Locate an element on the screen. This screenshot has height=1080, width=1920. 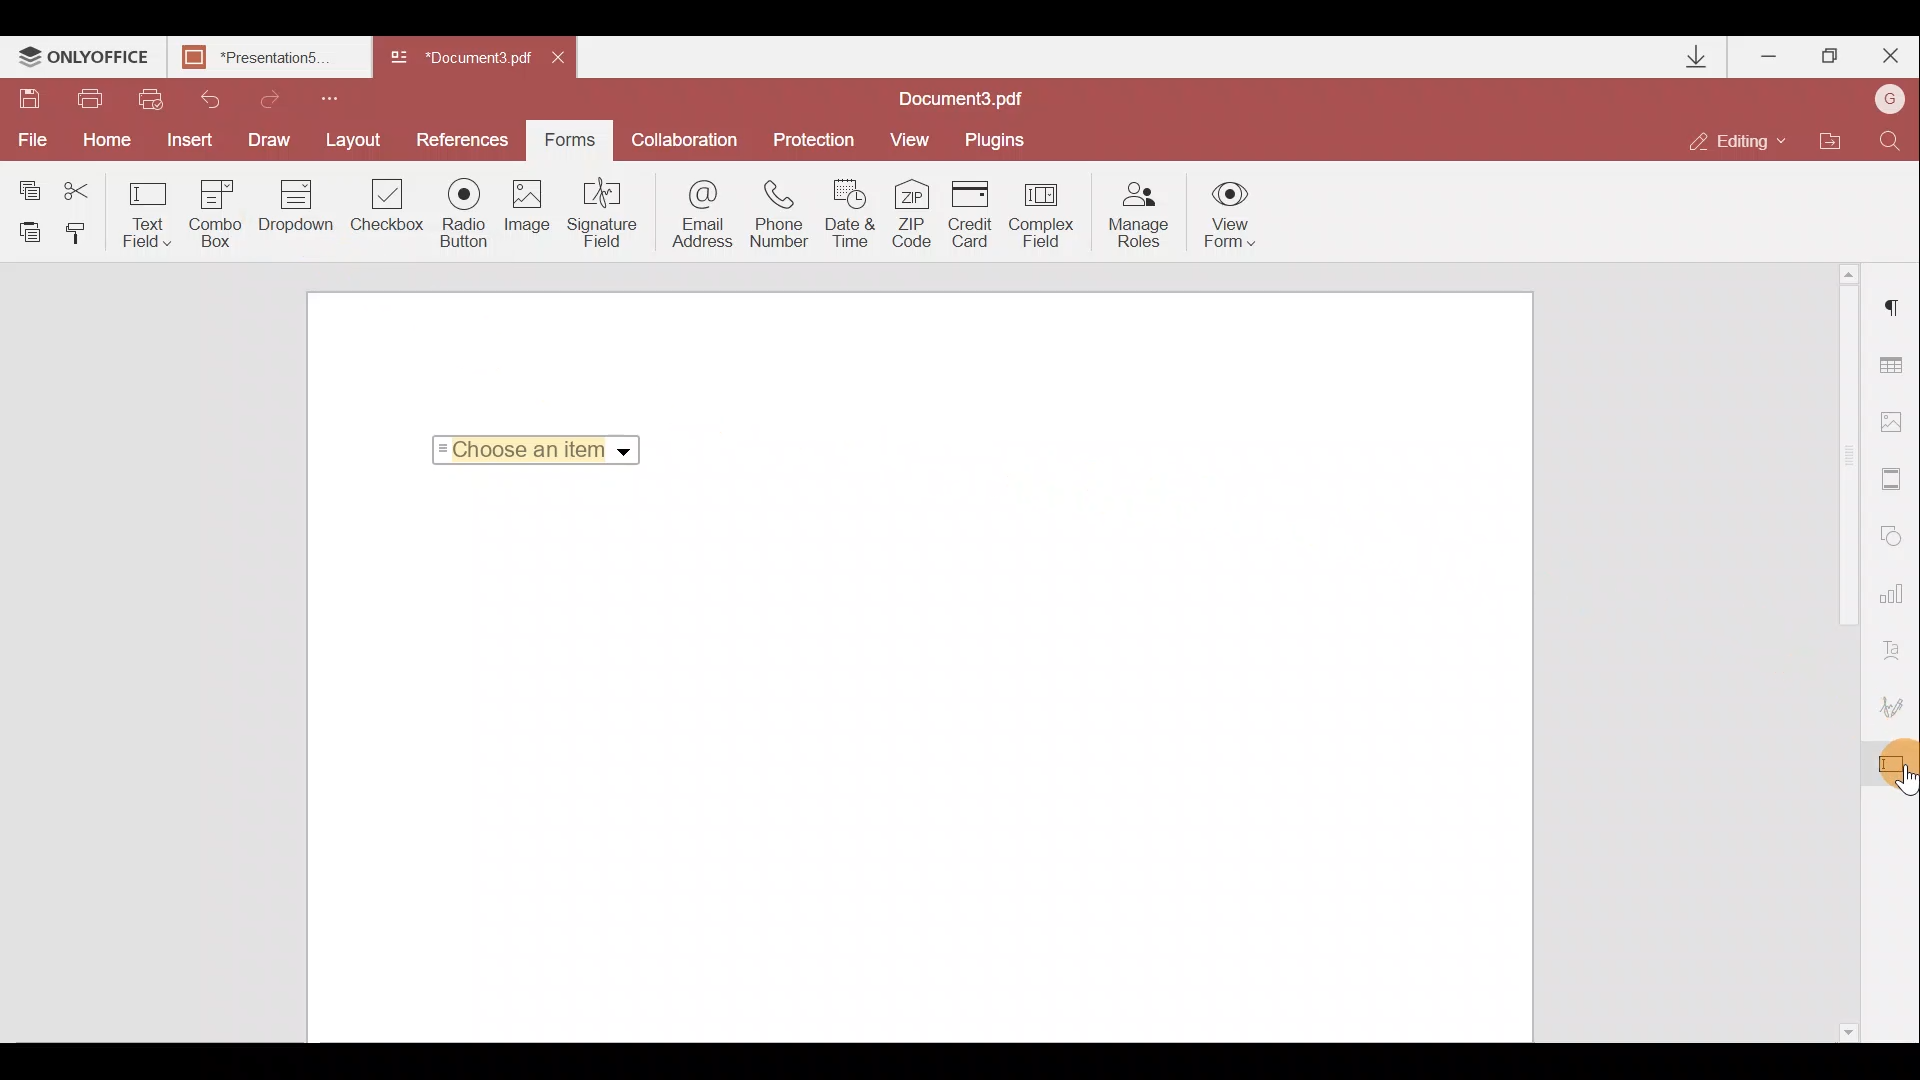
Paste is located at coordinates (28, 235).